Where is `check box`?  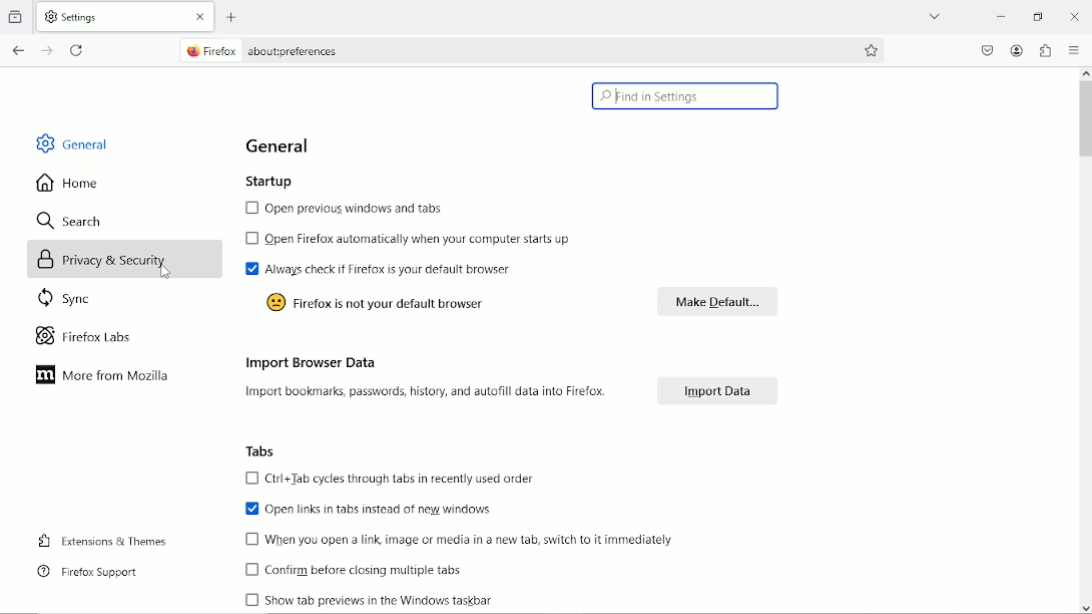
check box is located at coordinates (252, 569).